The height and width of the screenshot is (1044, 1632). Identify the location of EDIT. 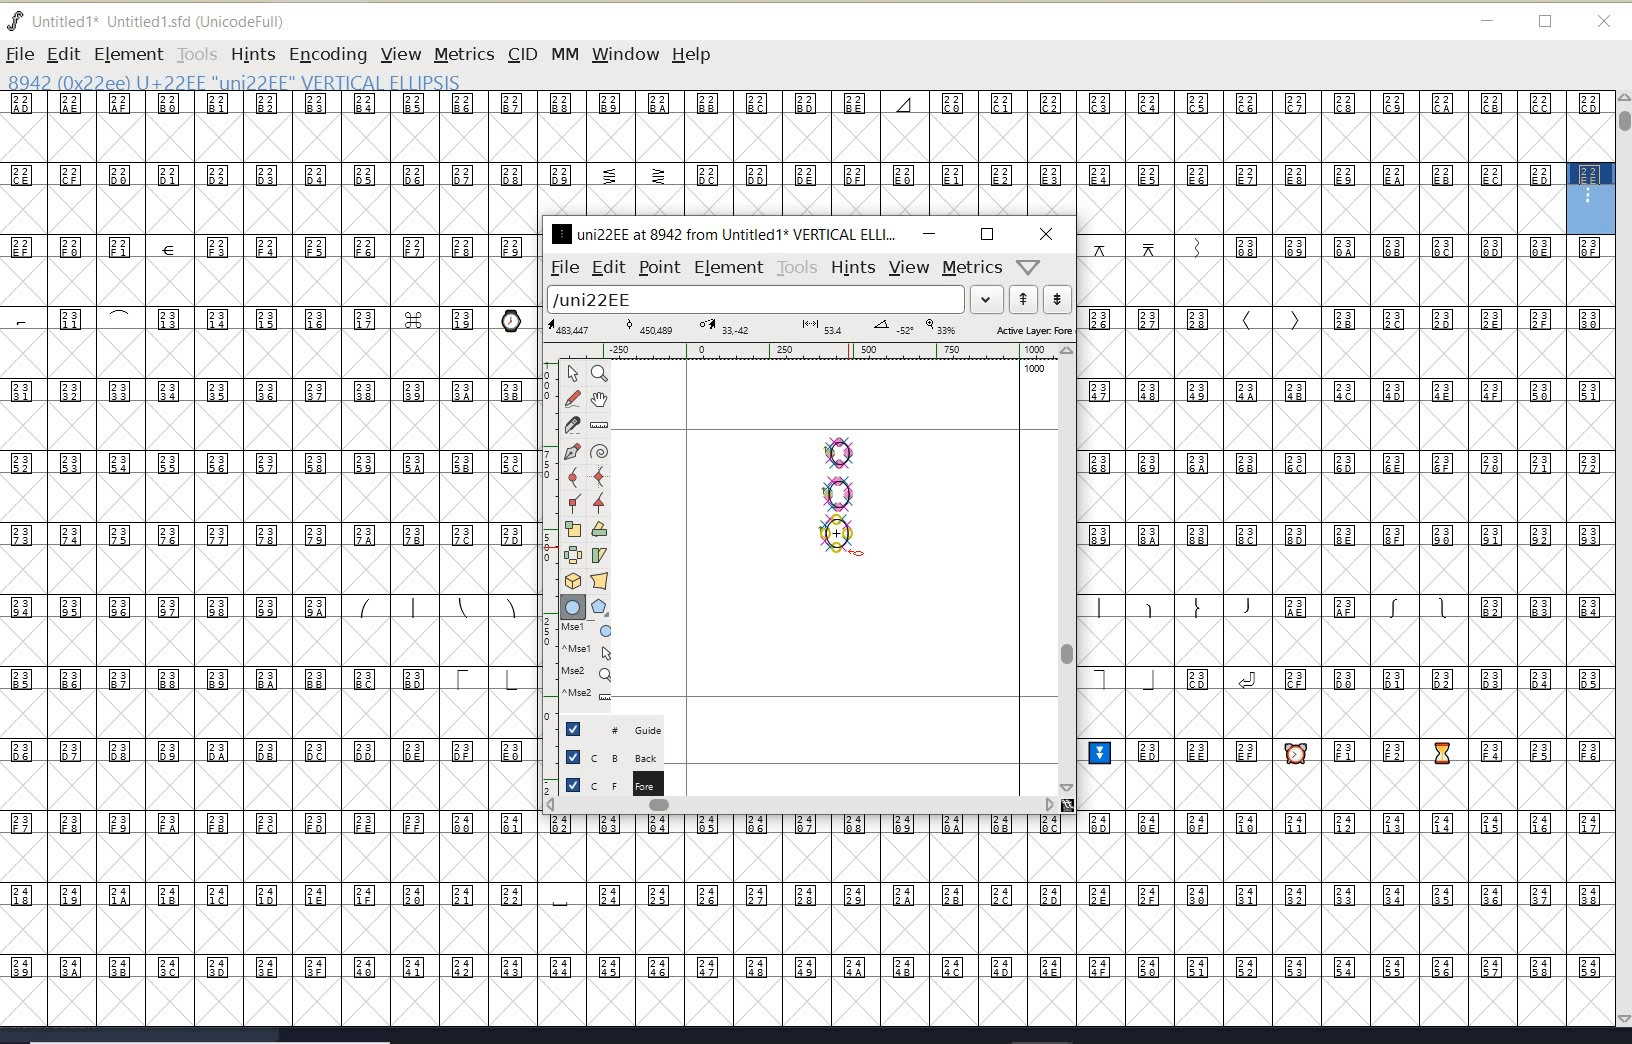
(63, 54).